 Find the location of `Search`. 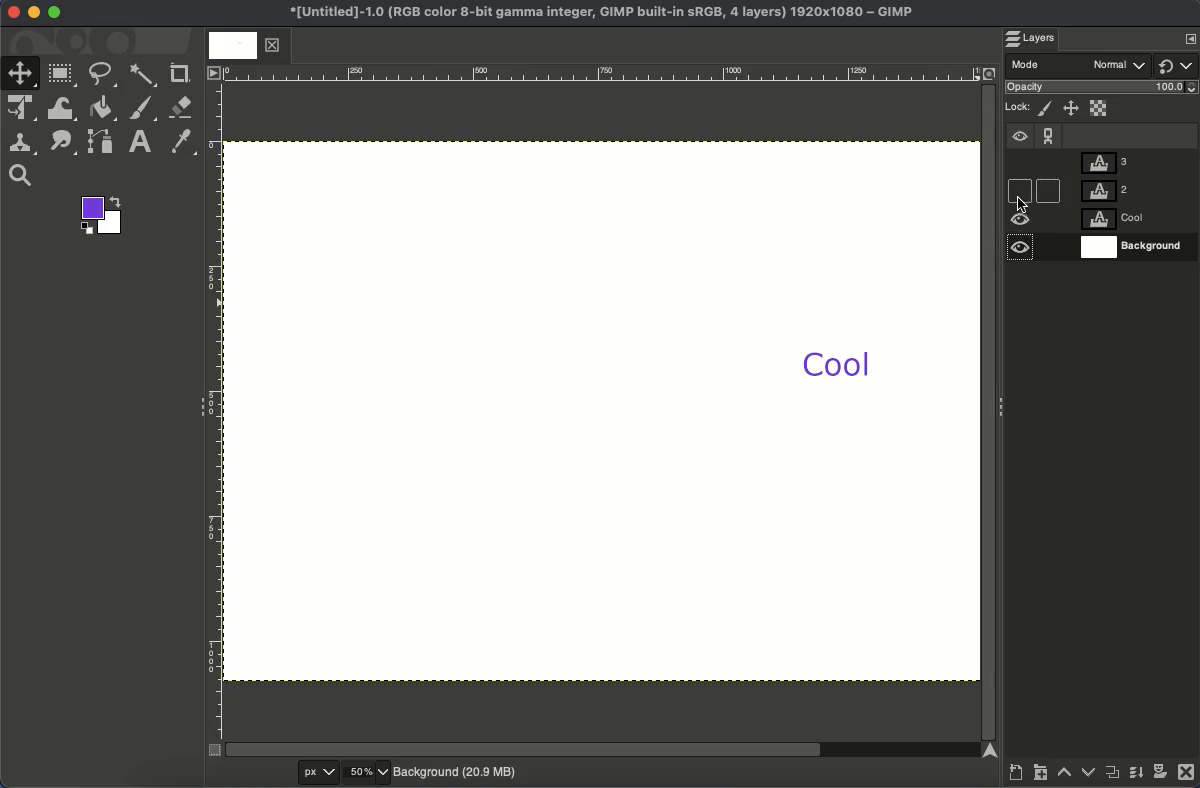

Search is located at coordinates (20, 176).